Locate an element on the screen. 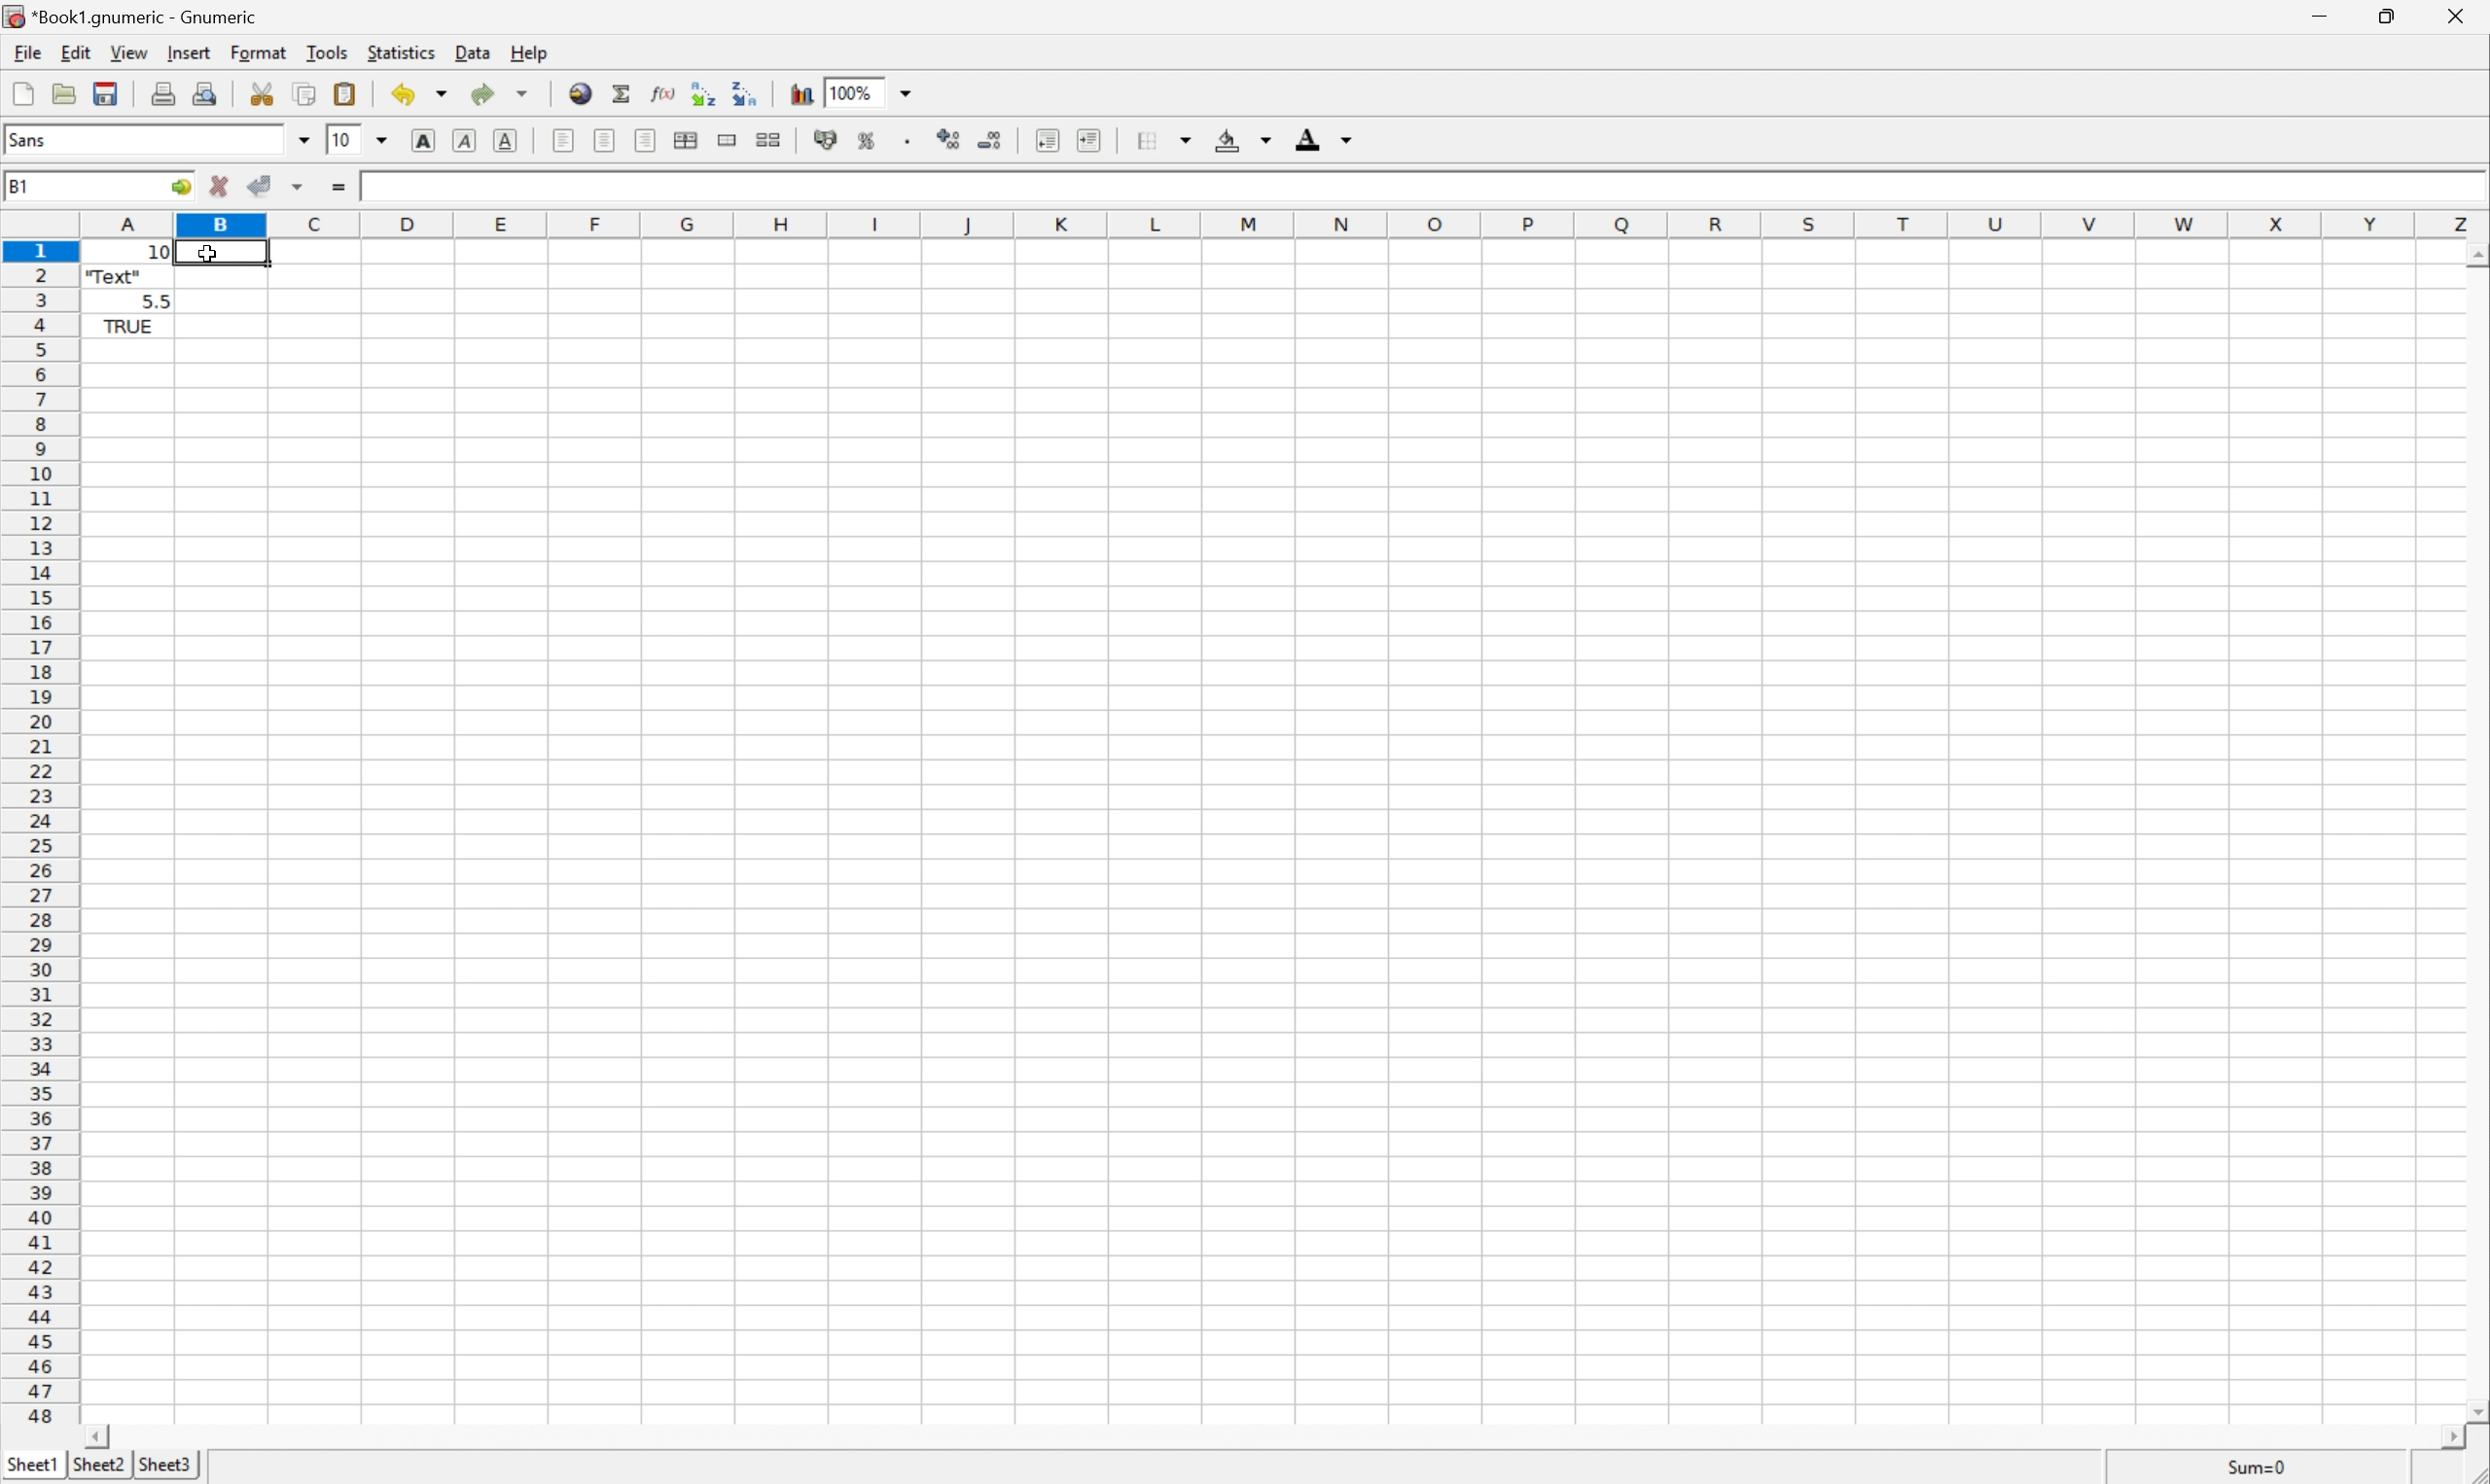 The image size is (2490, 1484). Restore Down is located at coordinates (2391, 15).